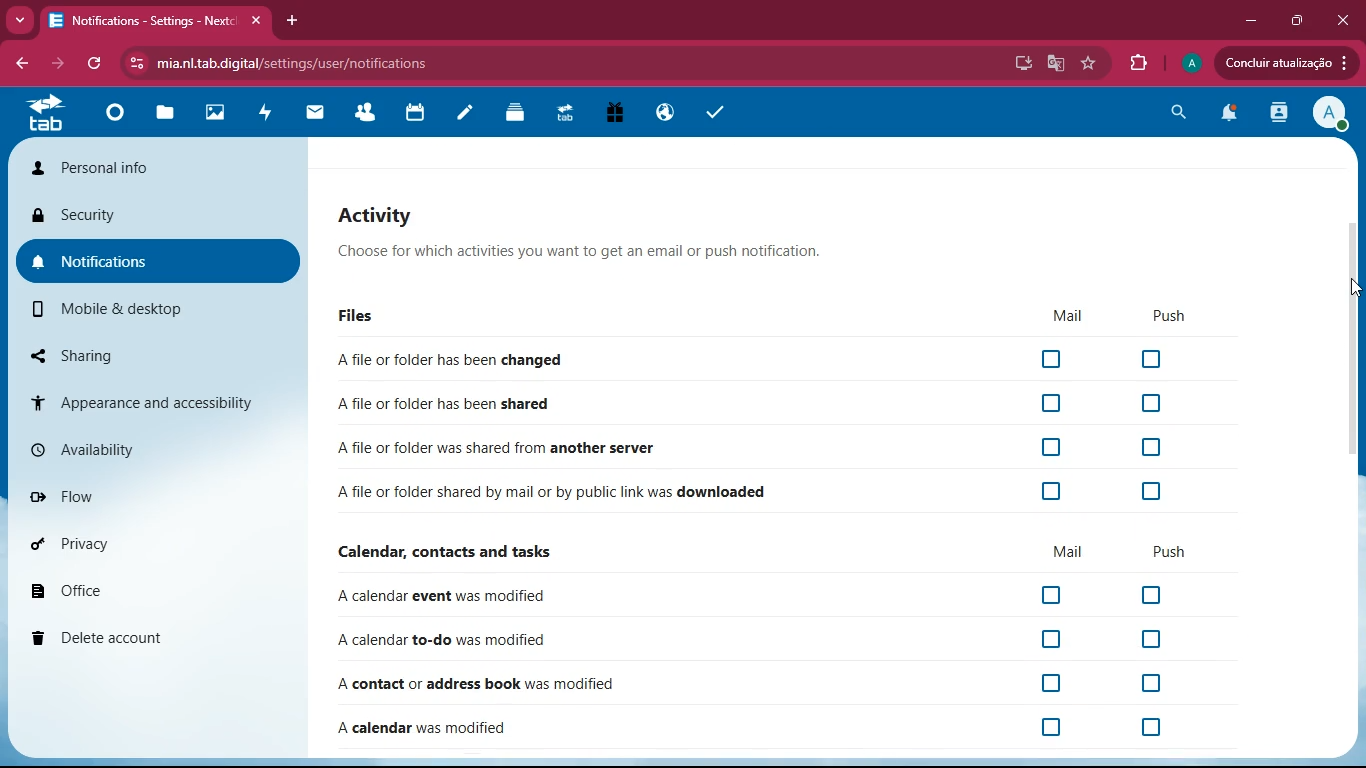  Describe the element at coordinates (165, 586) in the screenshot. I see `office` at that location.